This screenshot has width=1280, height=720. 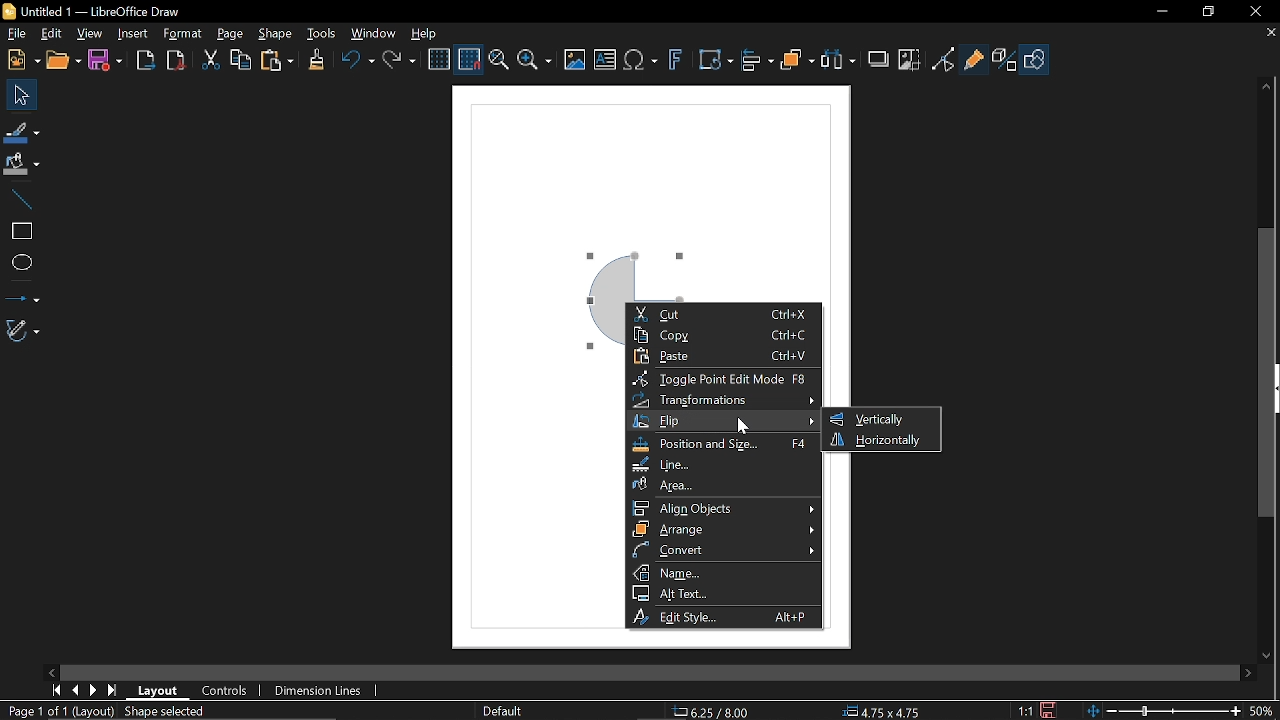 What do you see at coordinates (112, 691) in the screenshot?
I see `Last page` at bounding box center [112, 691].